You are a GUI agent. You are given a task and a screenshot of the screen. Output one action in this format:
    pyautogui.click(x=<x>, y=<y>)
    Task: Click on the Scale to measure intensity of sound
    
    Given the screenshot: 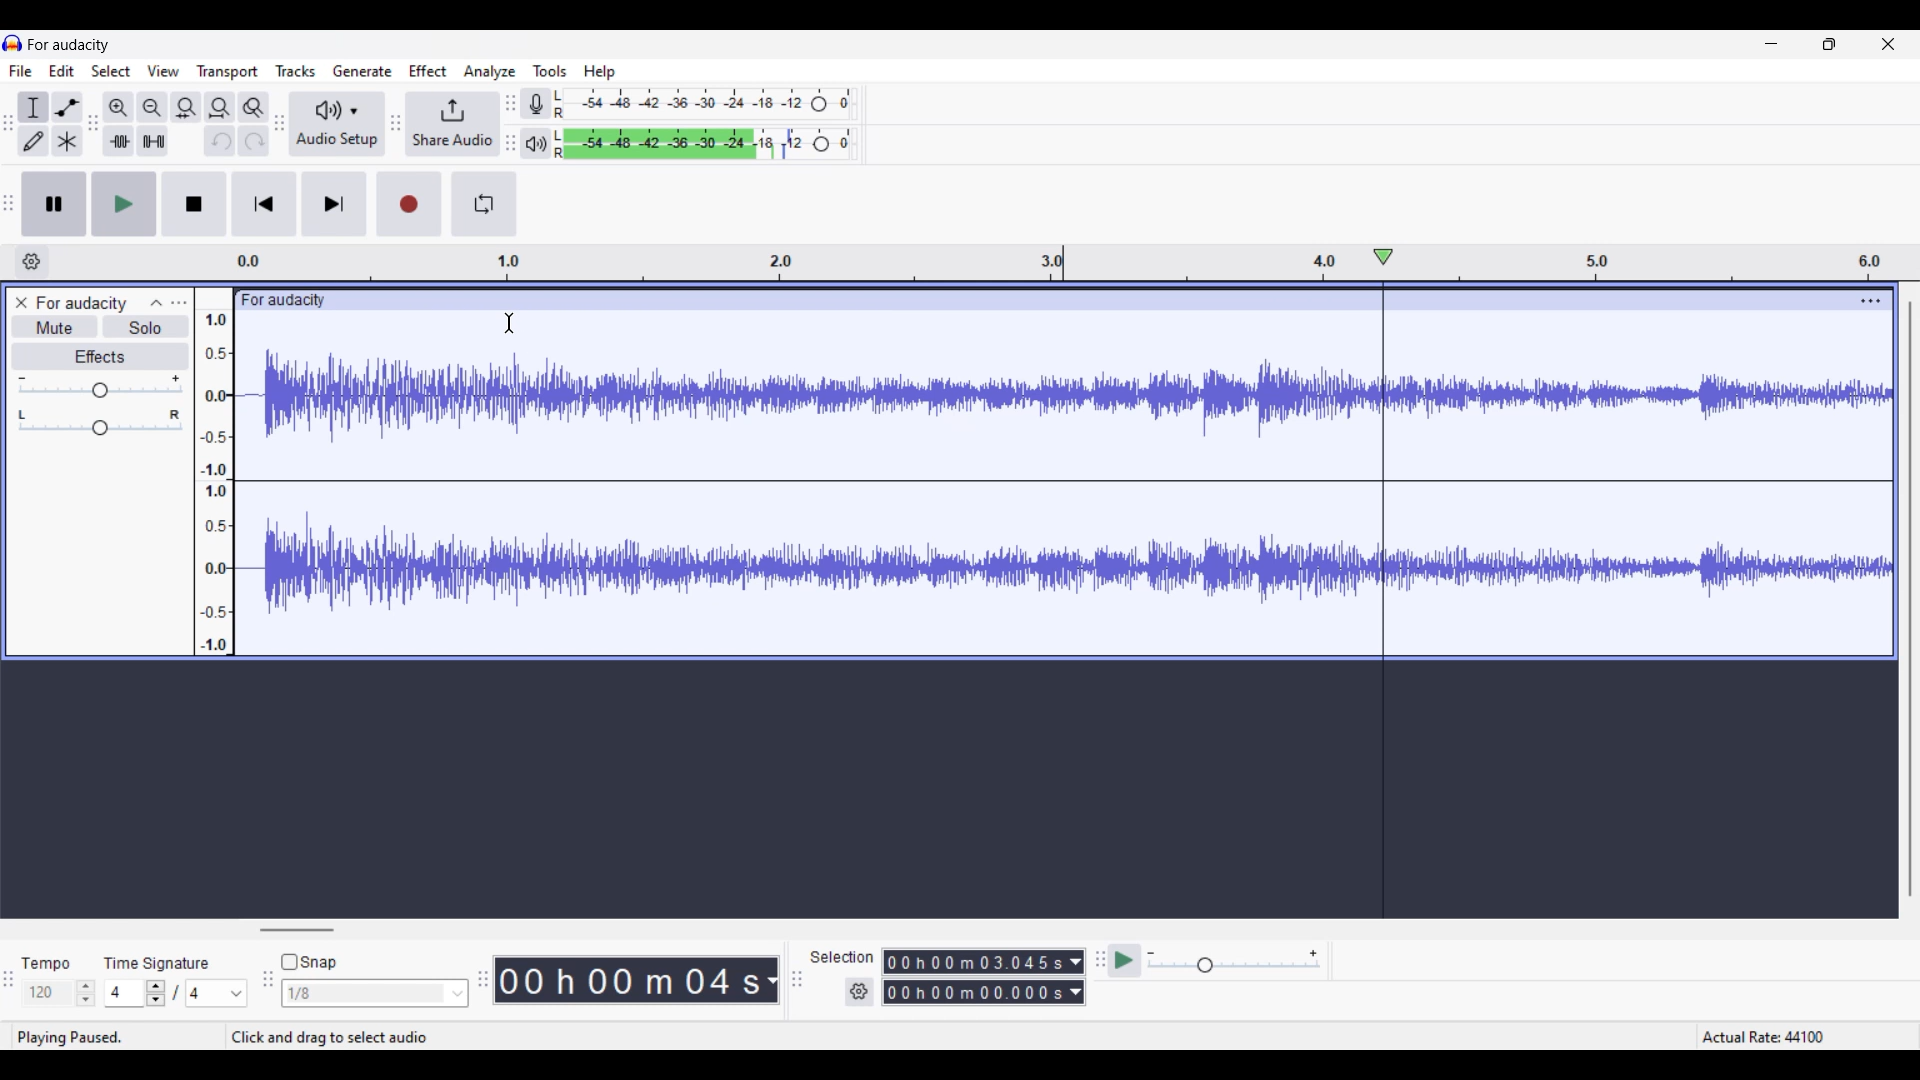 What is the action you would take?
    pyautogui.click(x=215, y=483)
    